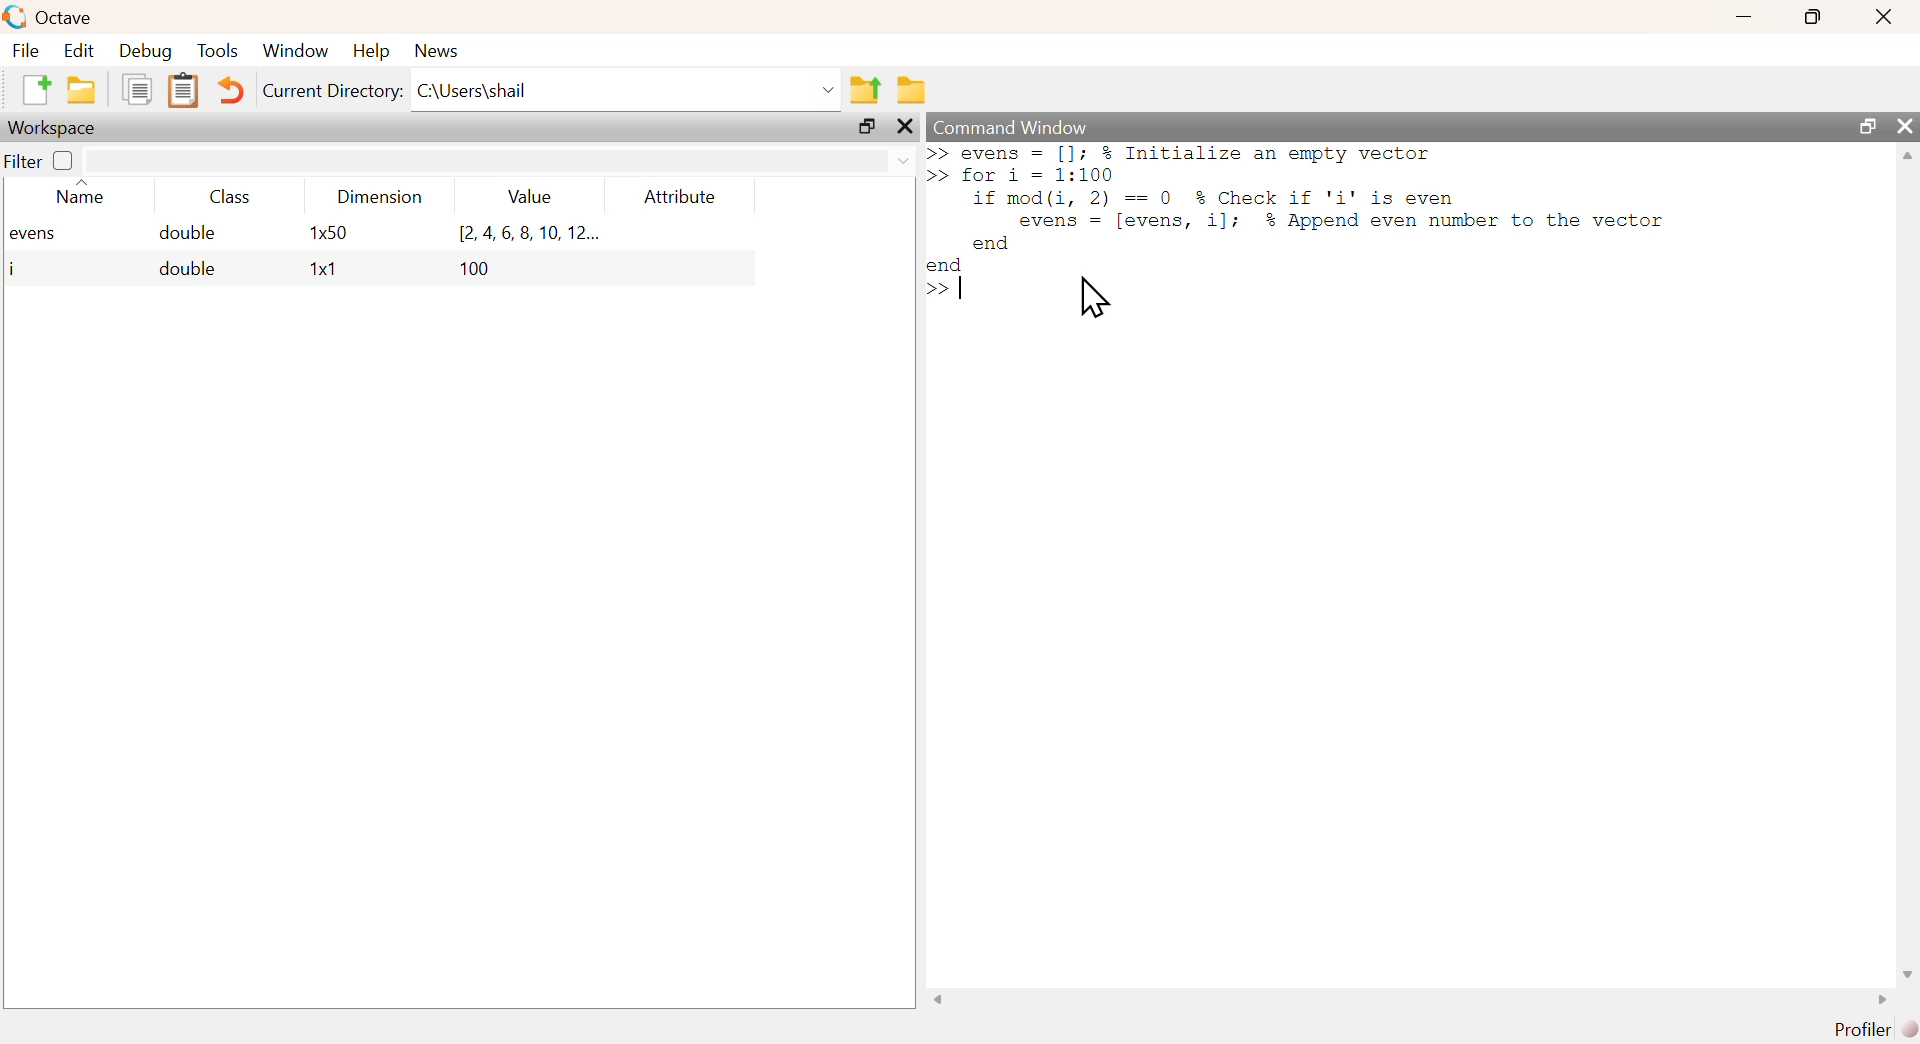 This screenshot has width=1920, height=1044. I want to click on new script, so click(37, 92).